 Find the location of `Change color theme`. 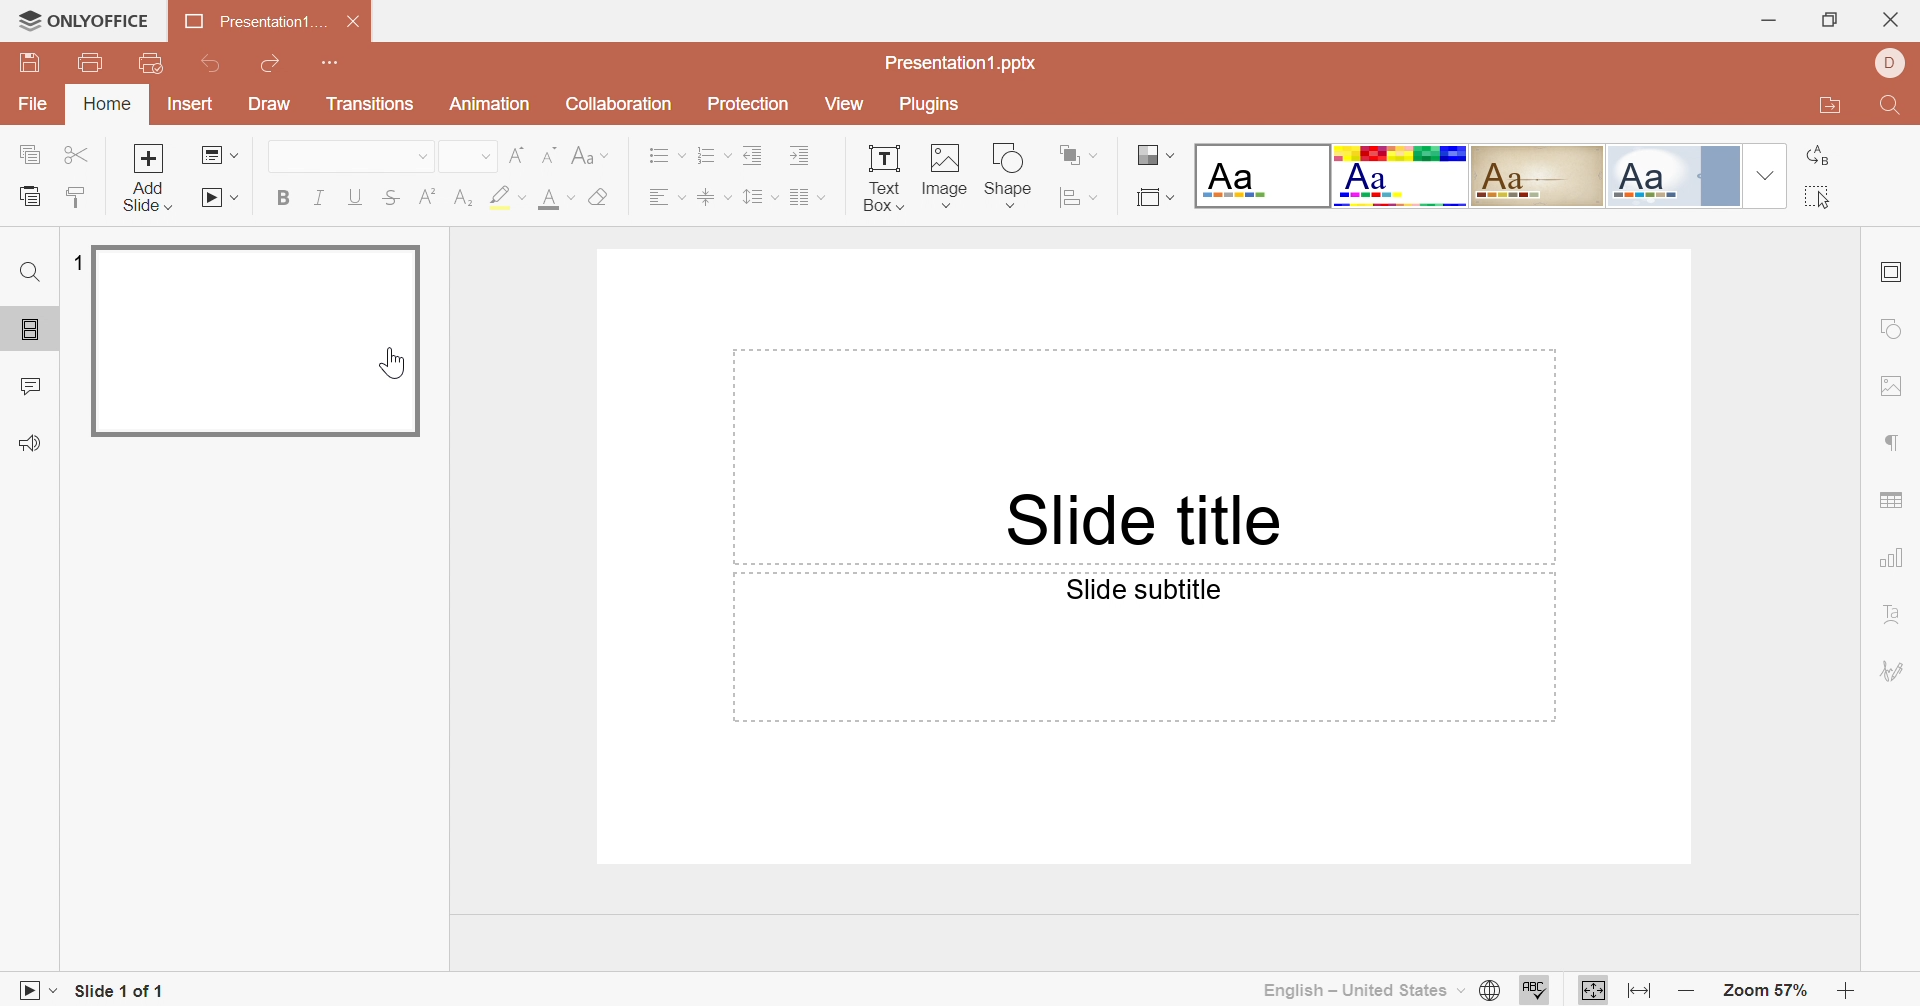

Change color theme is located at coordinates (1146, 154).